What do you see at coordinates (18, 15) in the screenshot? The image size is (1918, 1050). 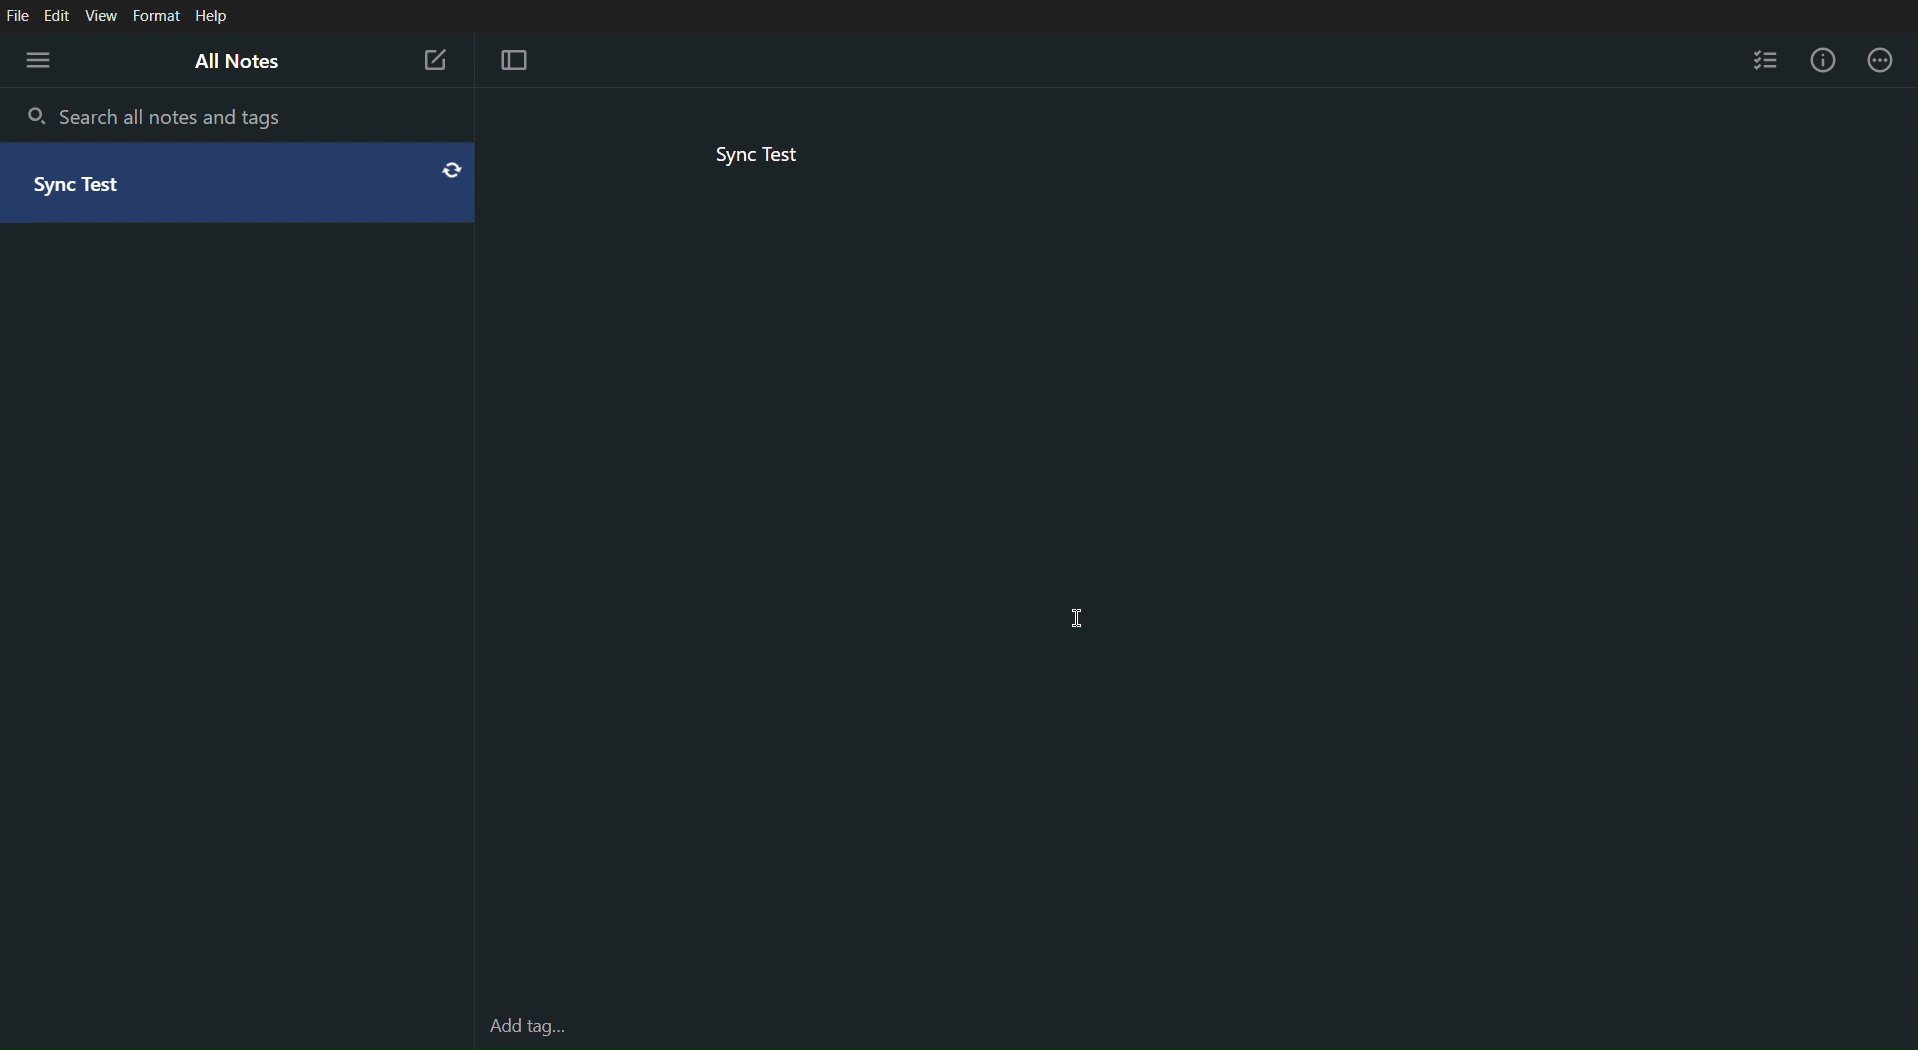 I see `File` at bounding box center [18, 15].